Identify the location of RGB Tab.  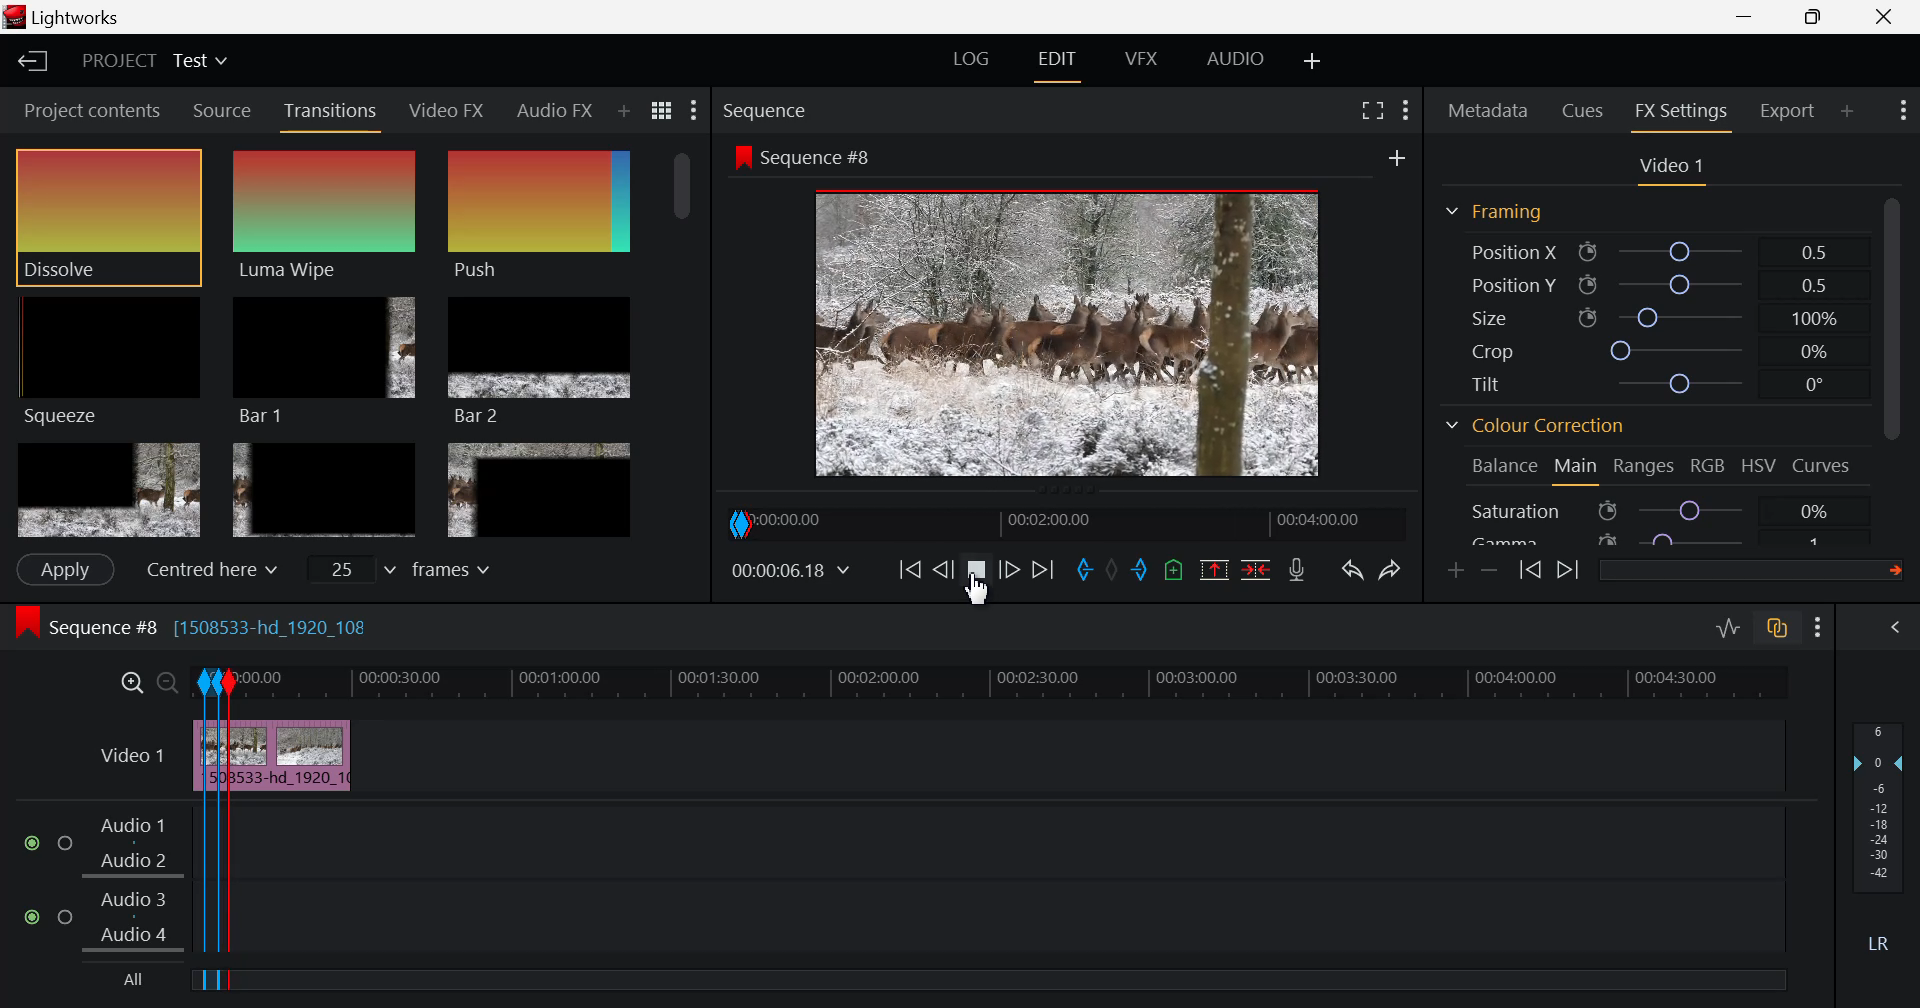
(1710, 469).